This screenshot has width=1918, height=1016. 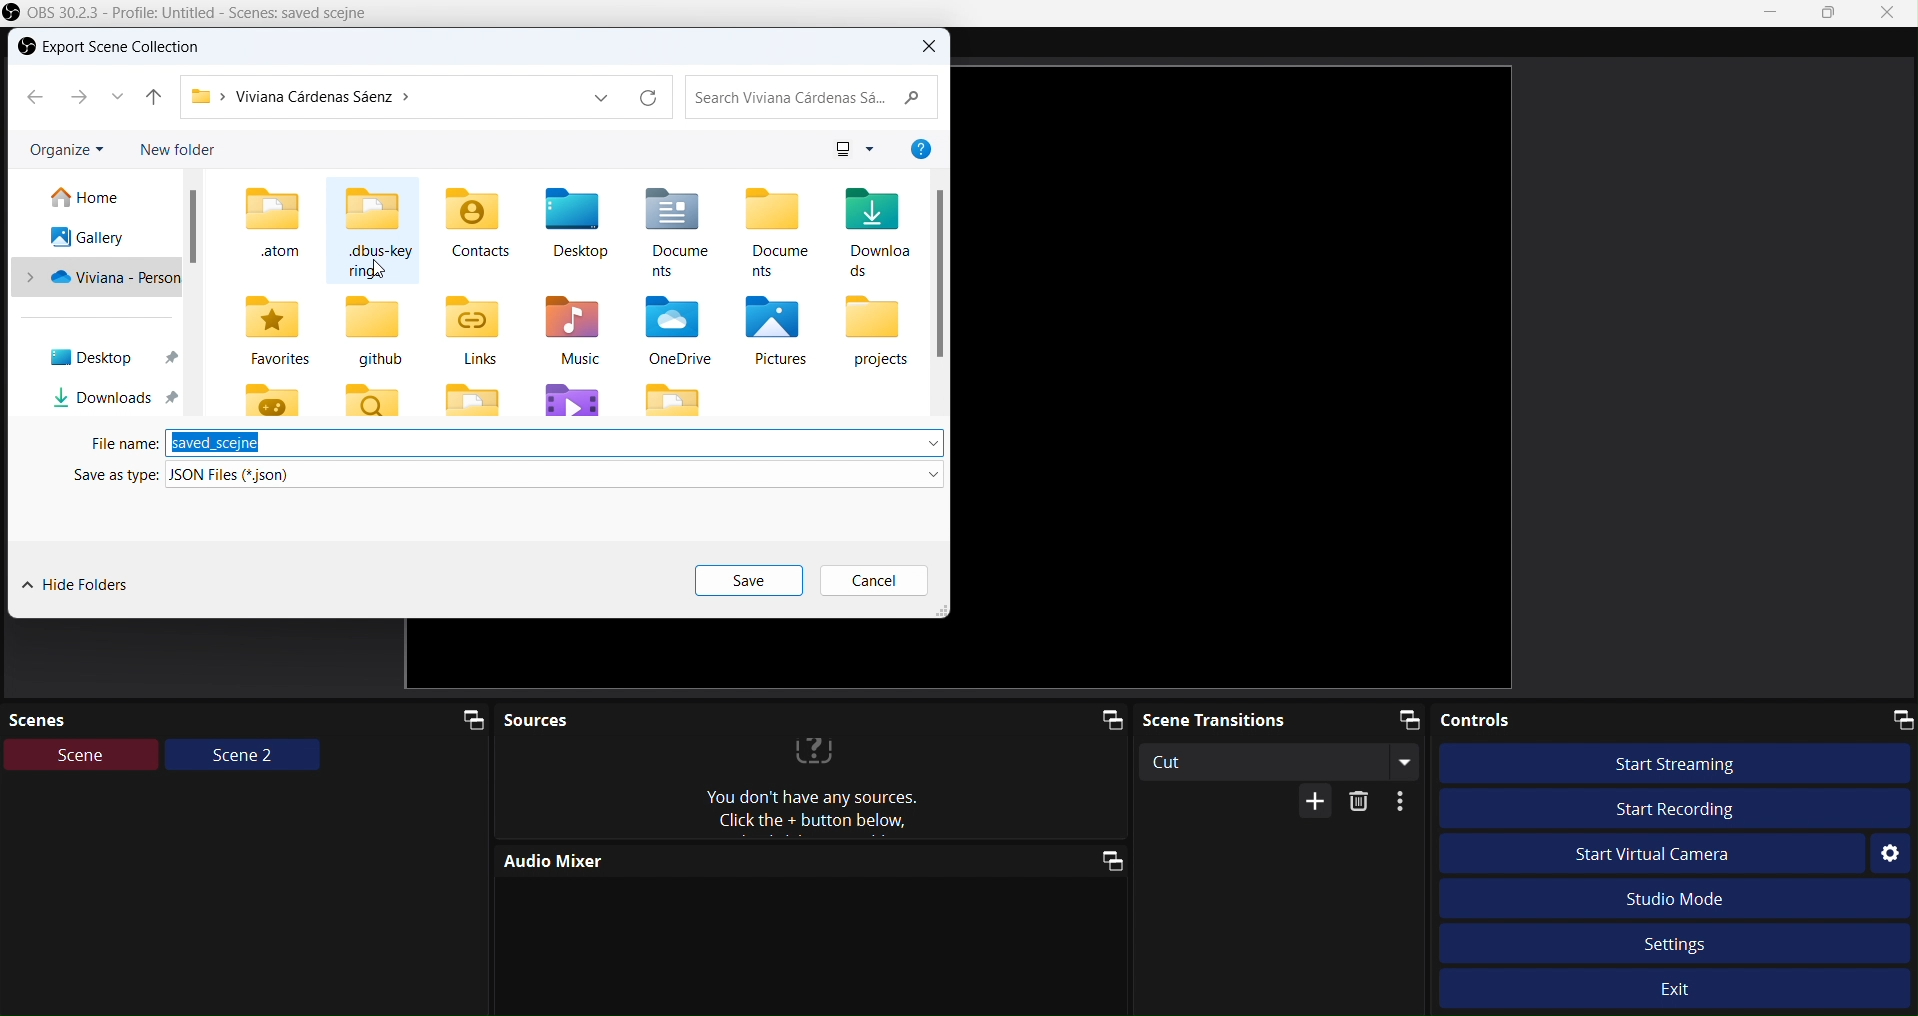 What do you see at coordinates (474, 223) in the screenshot?
I see `Contacts` at bounding box center [474, 223].